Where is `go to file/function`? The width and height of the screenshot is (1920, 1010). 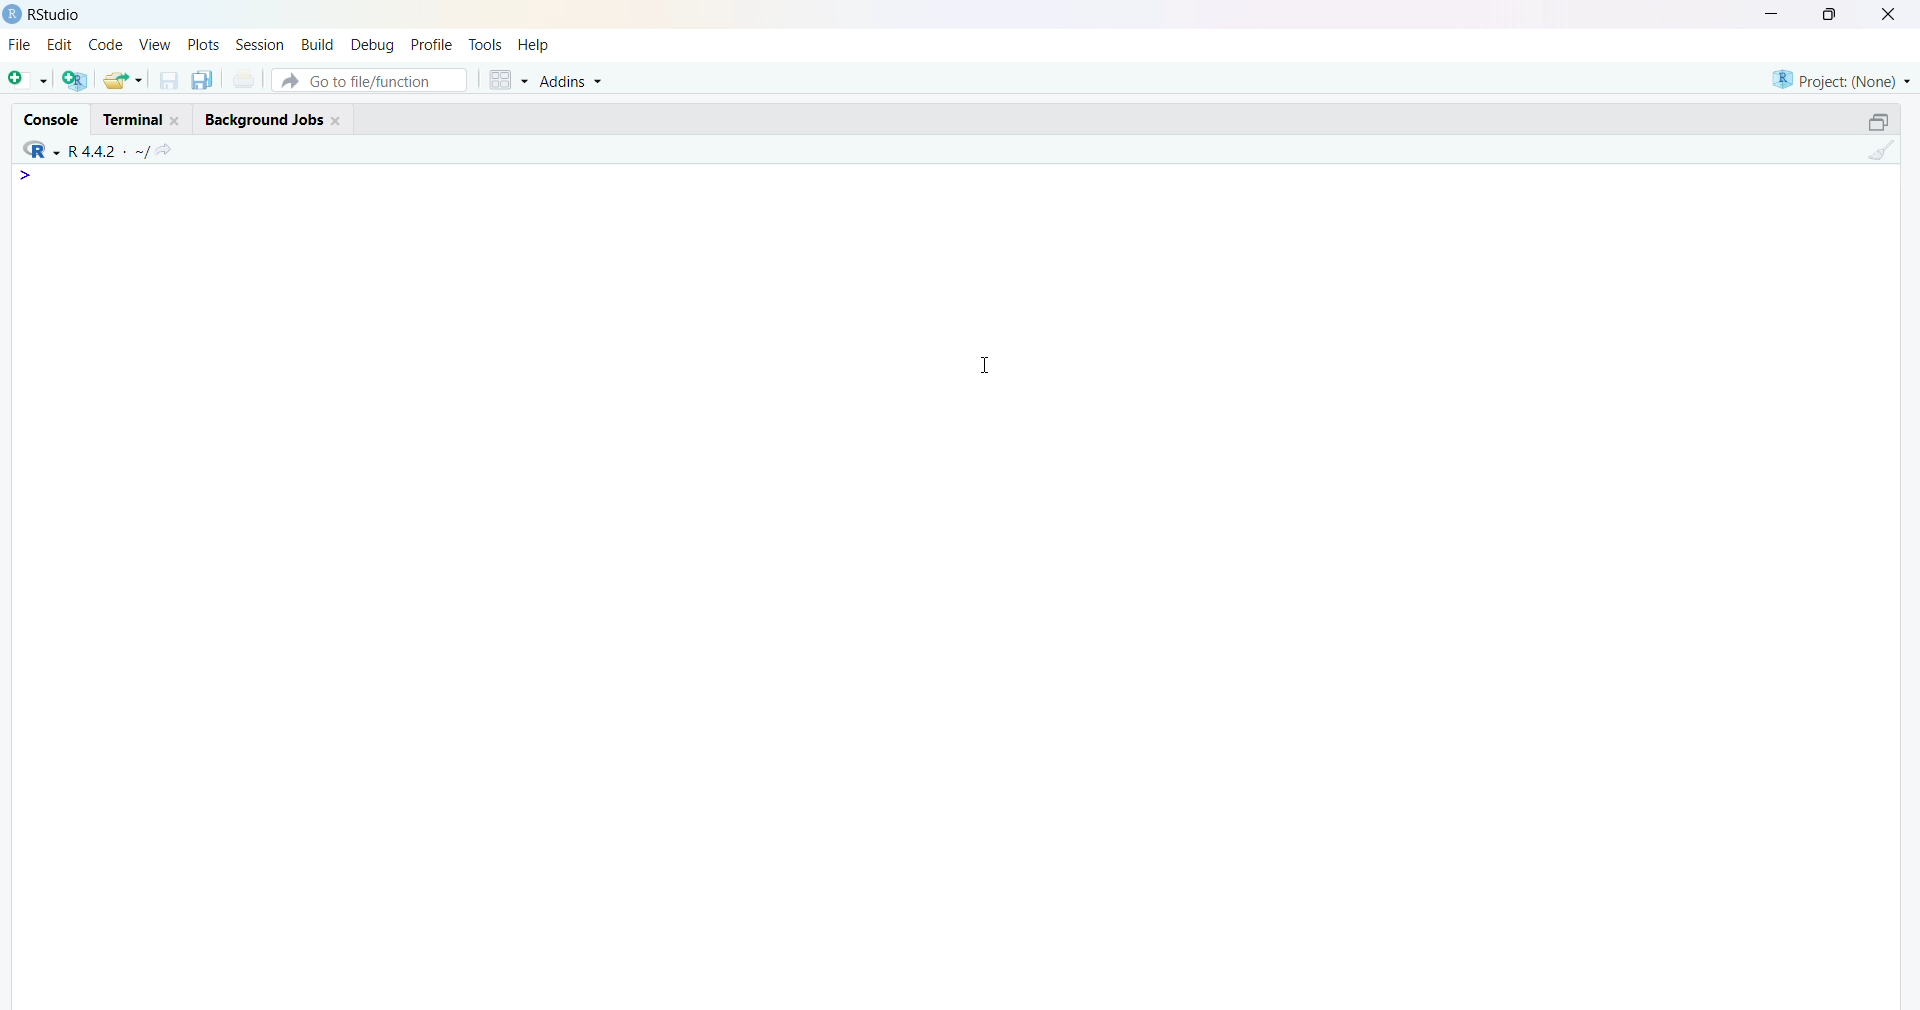 go to file/function is located at coordinates (371, 80).